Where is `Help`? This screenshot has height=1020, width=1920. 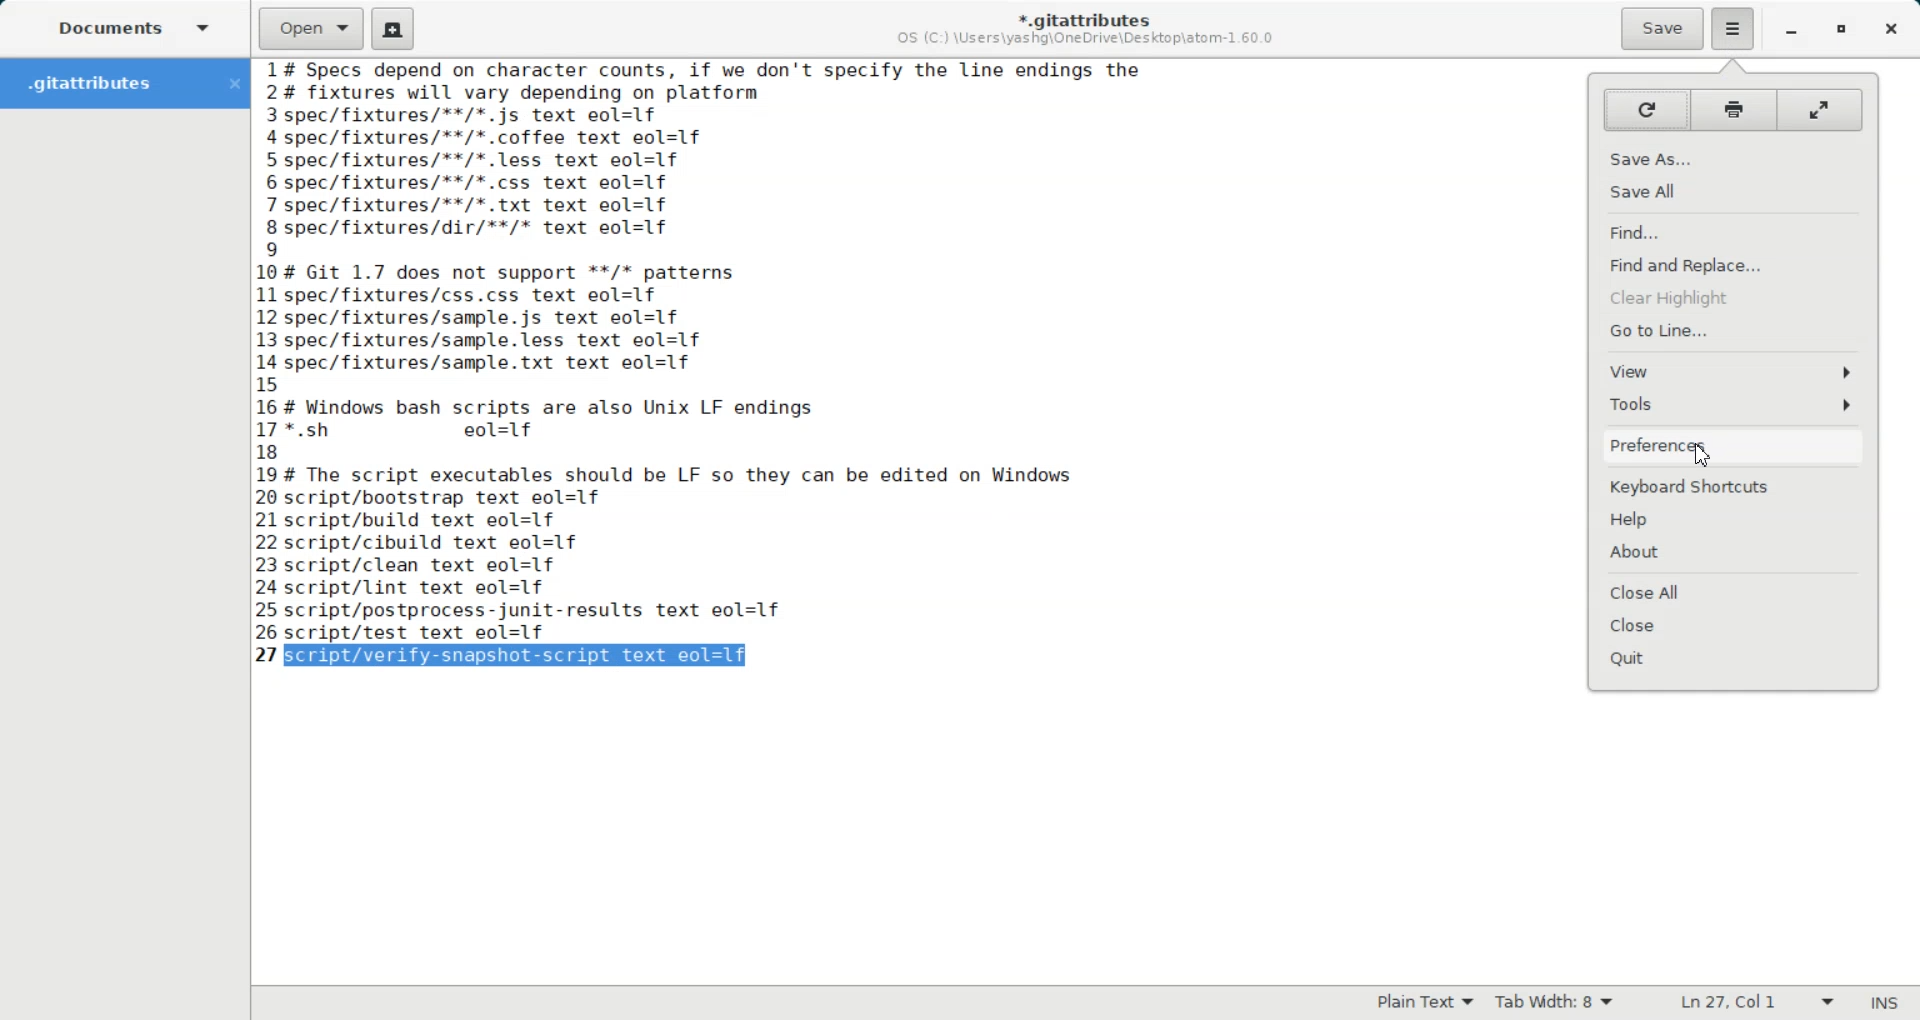 Help is located at coordinates (1736, 519).